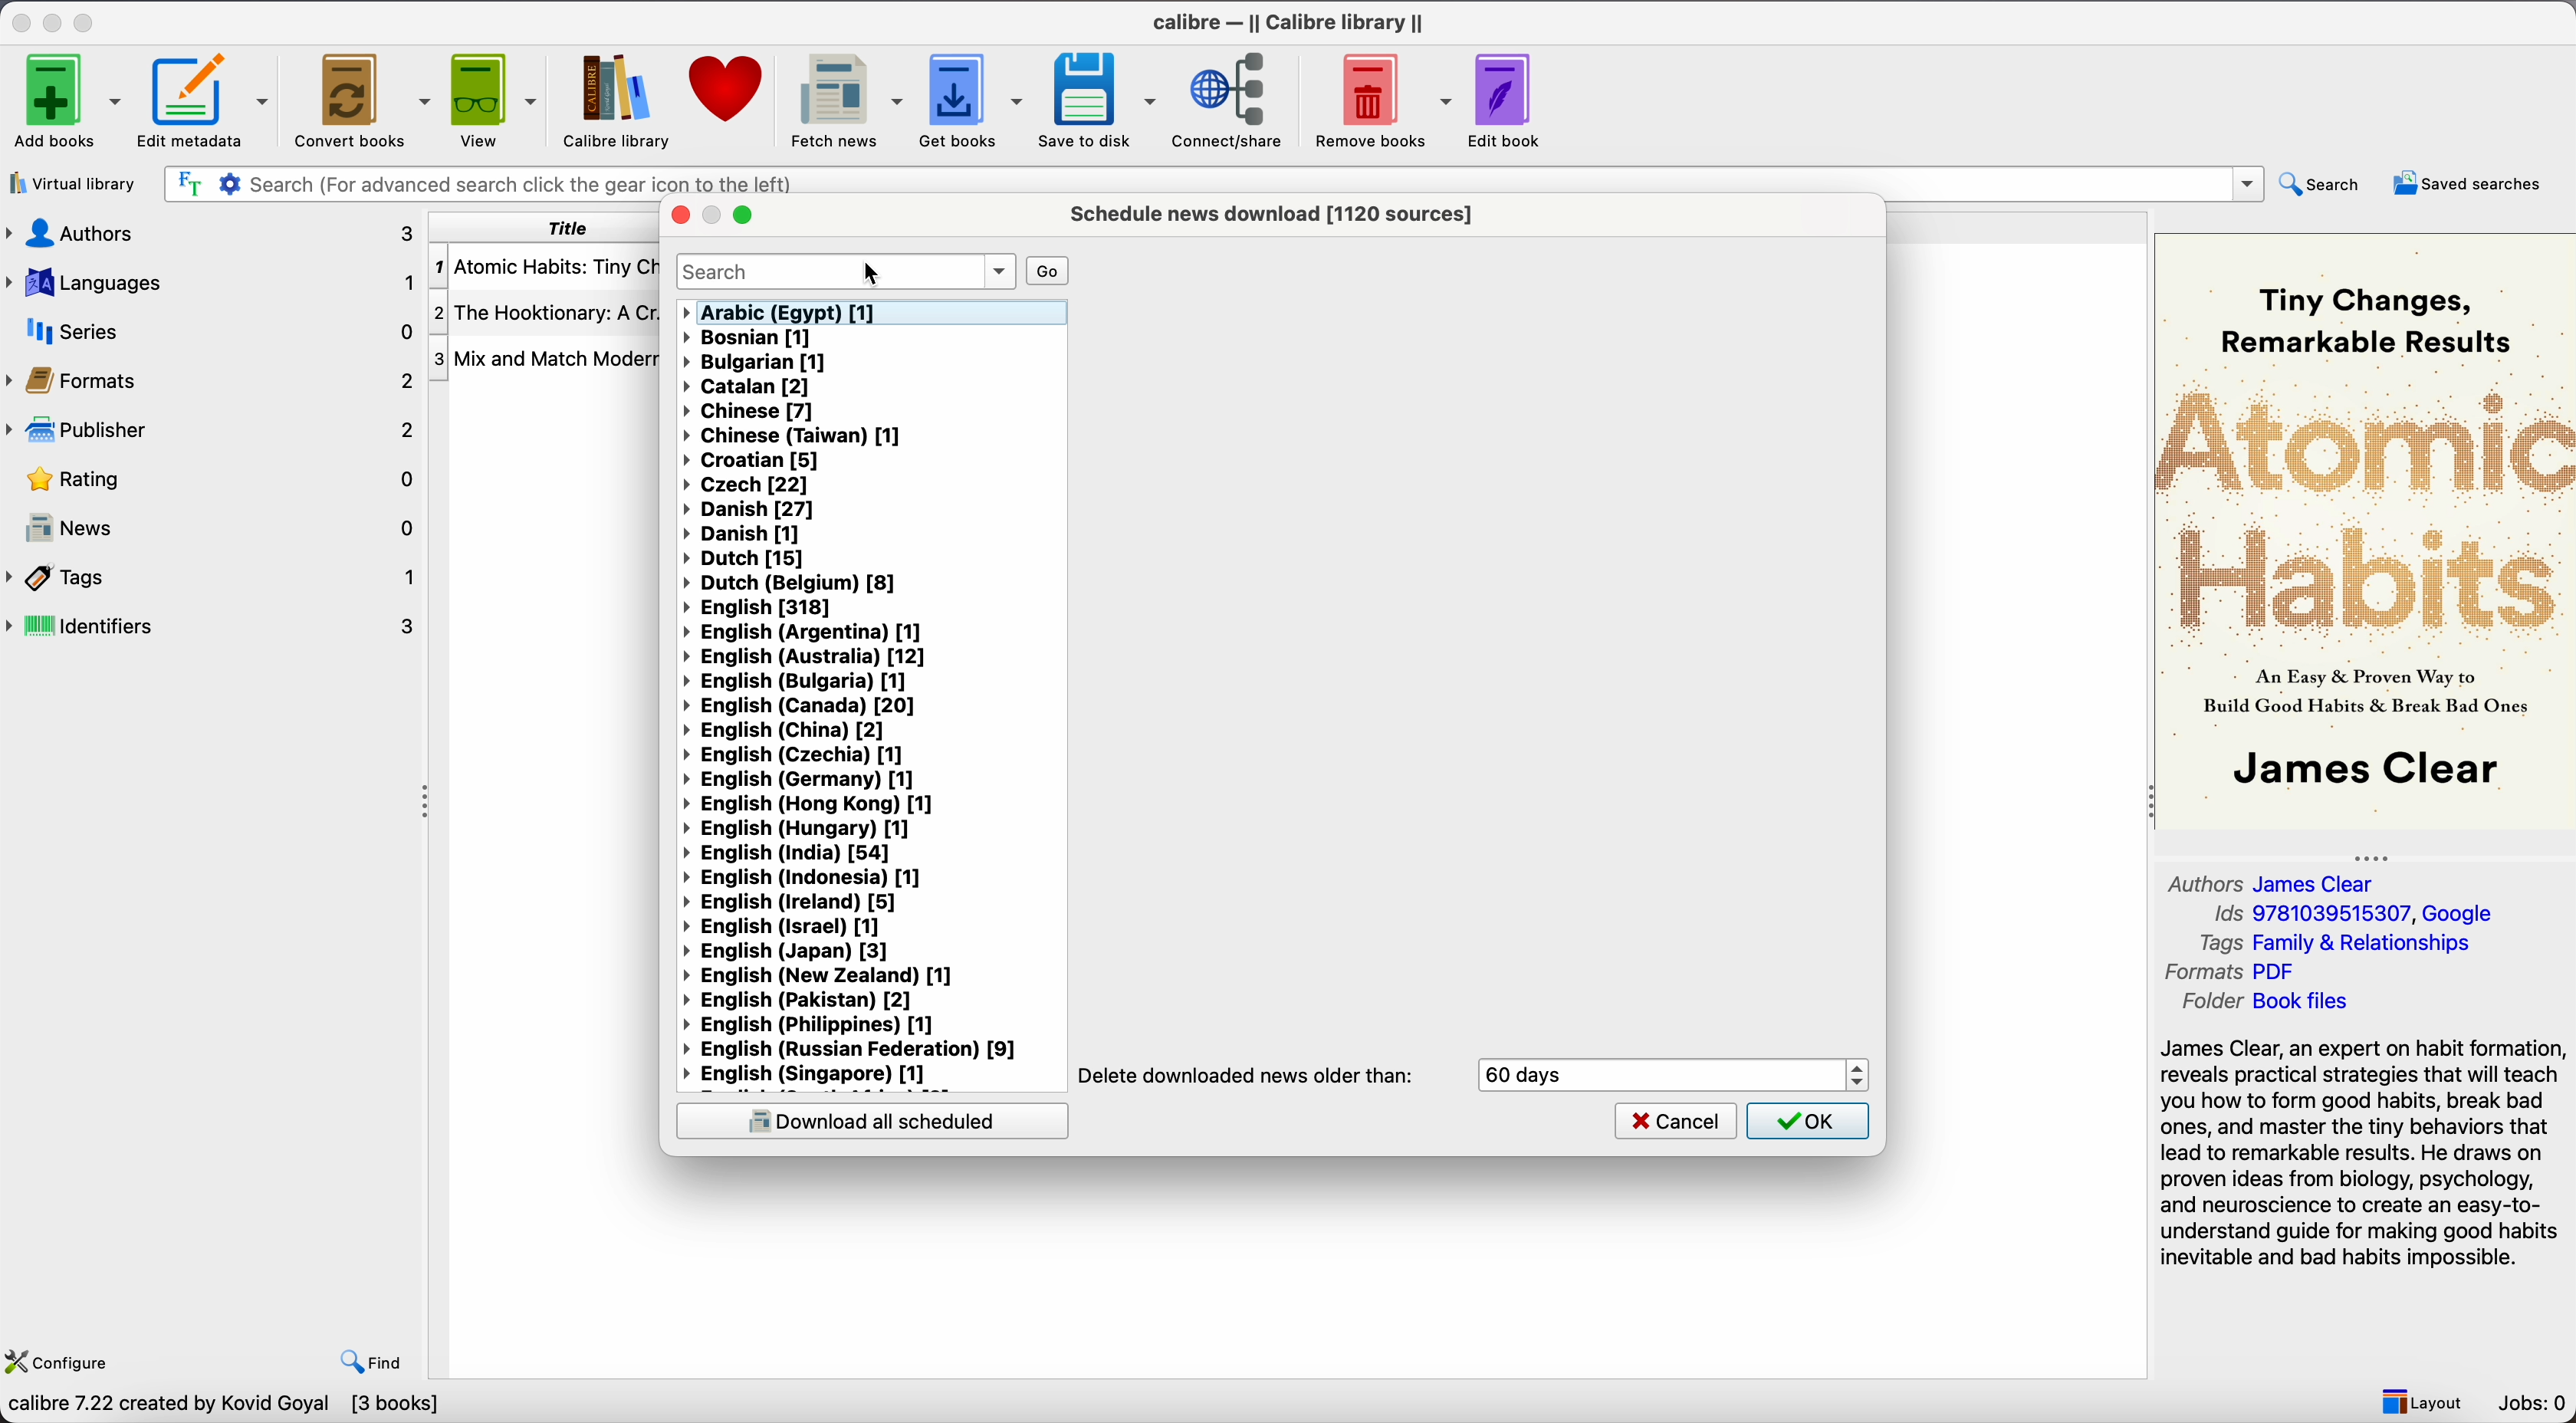  I want to click on edit book, so click(1507, 98).